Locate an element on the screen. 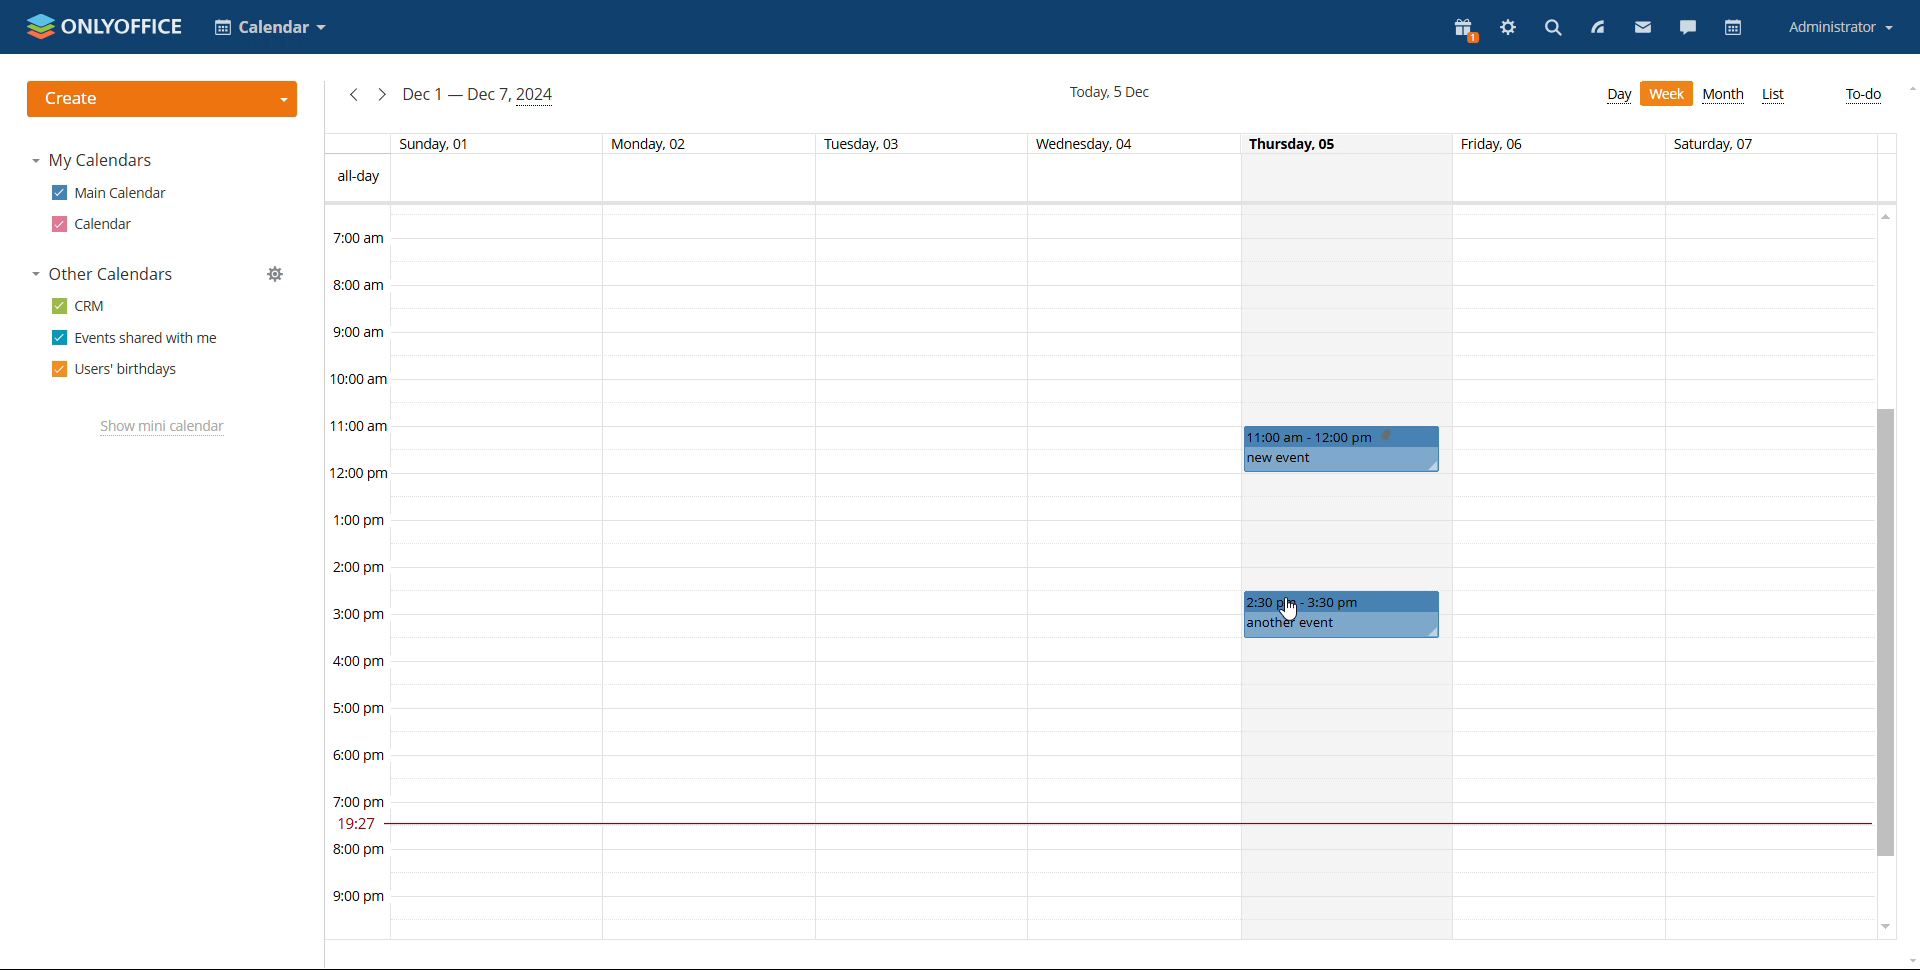 The width and height of the screenshot is (1920, 970). next week is located at coordinates (381, 94).